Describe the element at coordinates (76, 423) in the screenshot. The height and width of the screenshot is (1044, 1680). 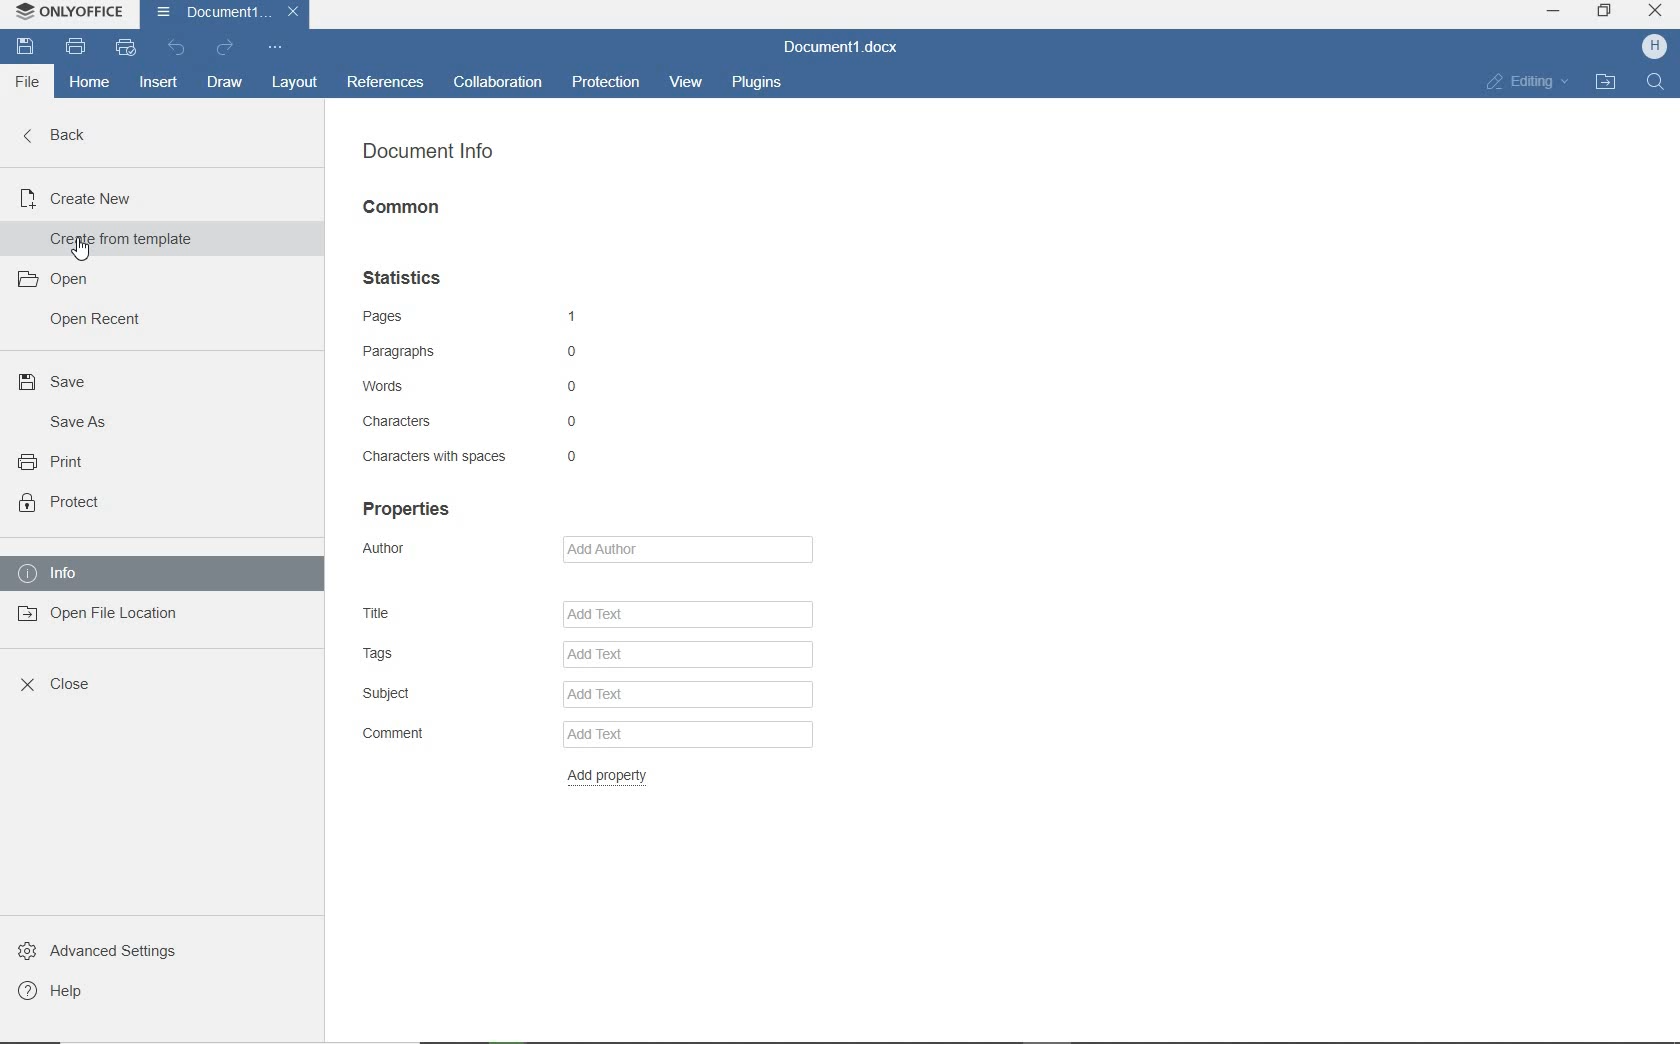
I see `save as` at that location.